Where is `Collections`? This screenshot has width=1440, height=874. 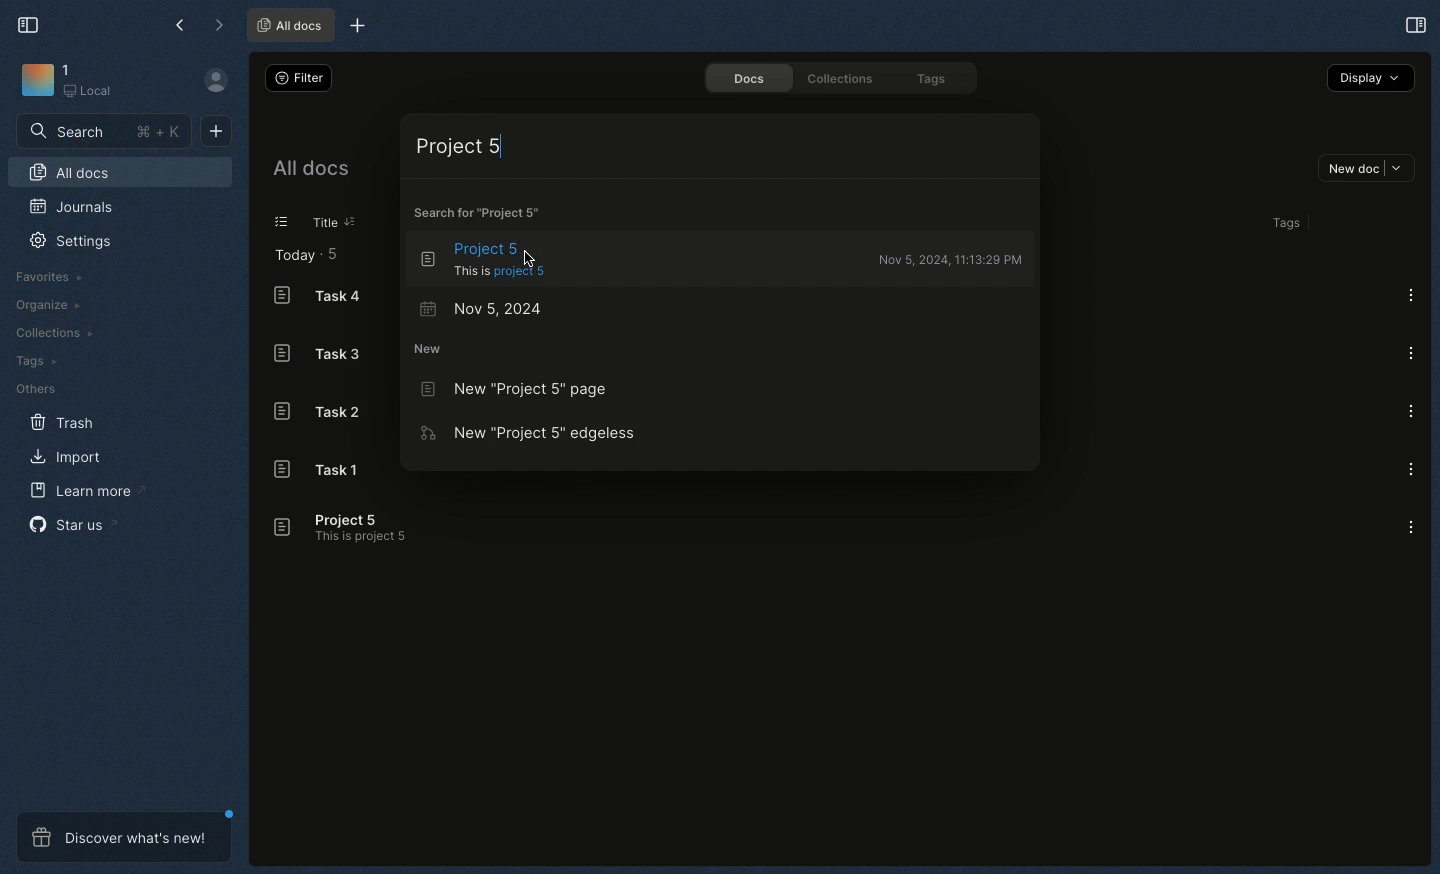
Collections is located at coordinates (52, 333).